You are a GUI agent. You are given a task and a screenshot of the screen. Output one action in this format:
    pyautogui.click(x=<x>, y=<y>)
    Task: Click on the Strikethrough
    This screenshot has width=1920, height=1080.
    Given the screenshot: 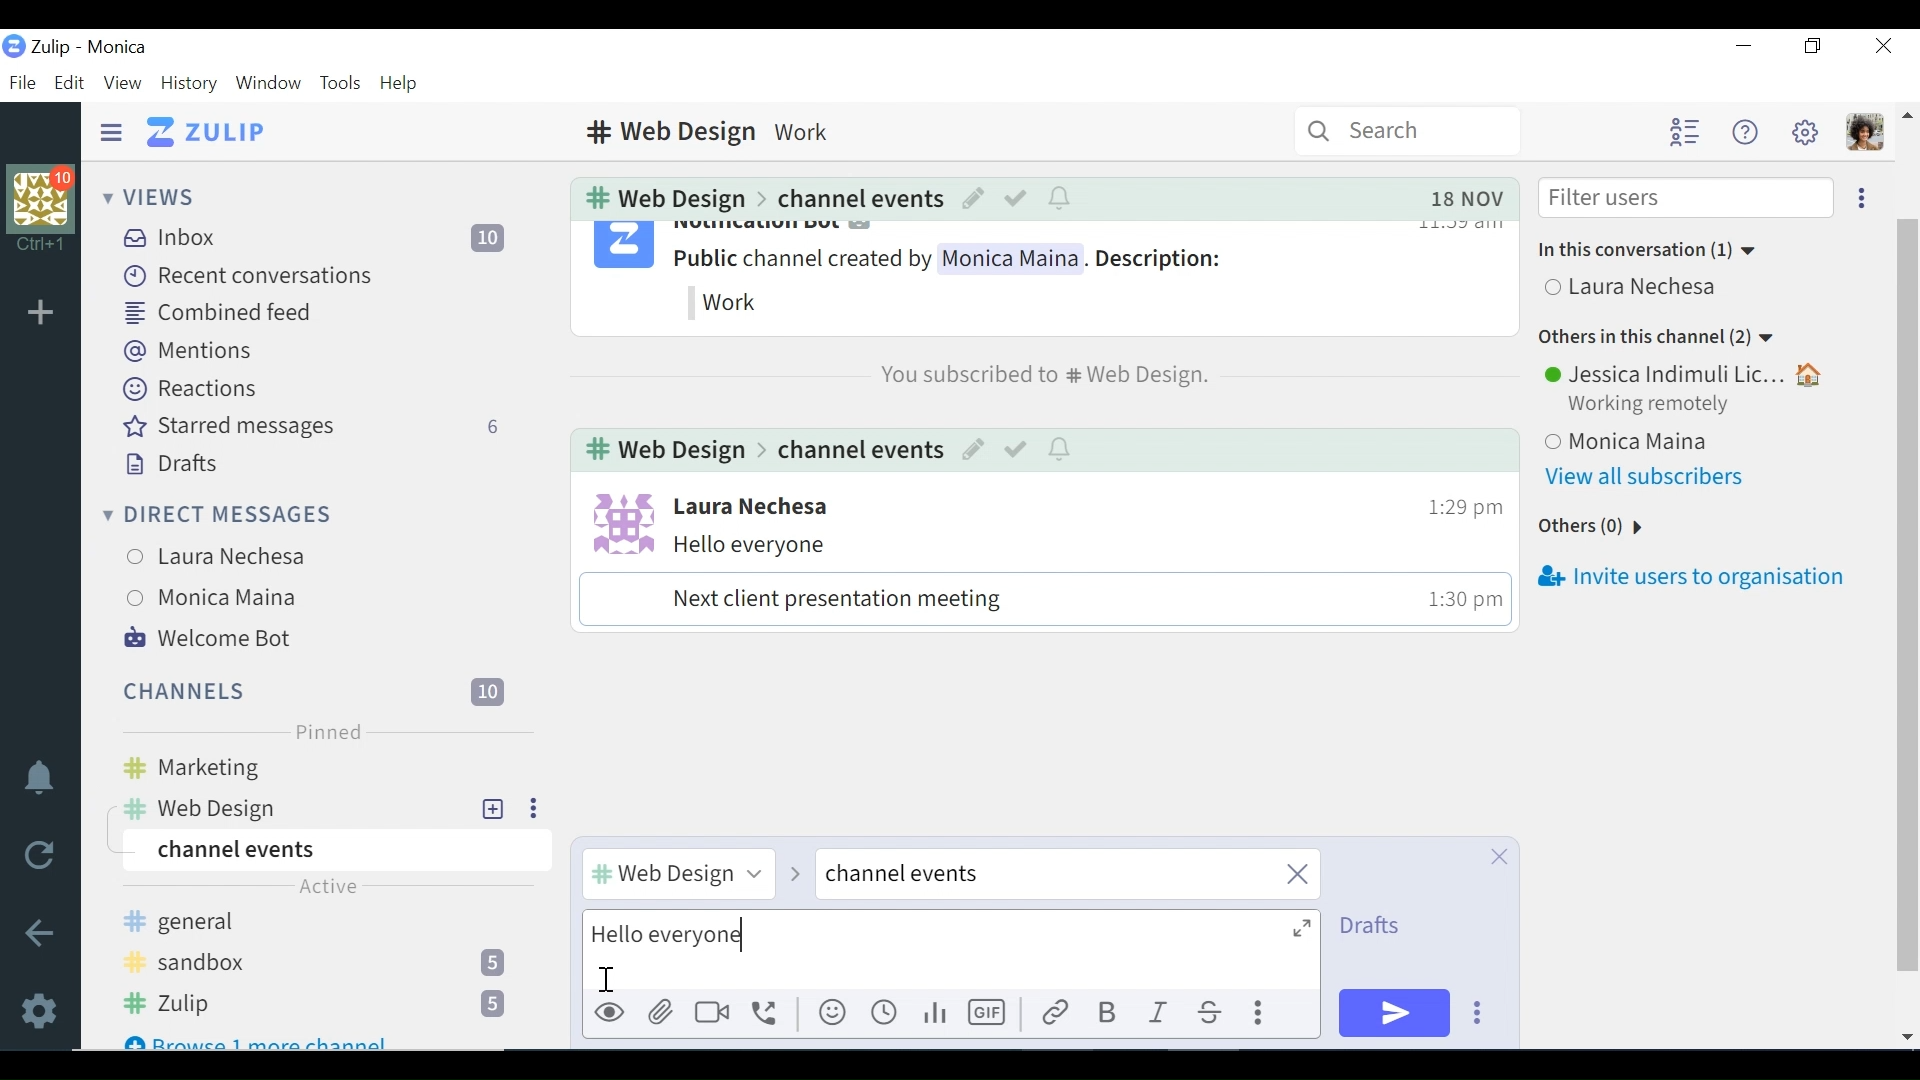 What is the action you would take?
    pyautogui.click(x=1210, y=1014)
    